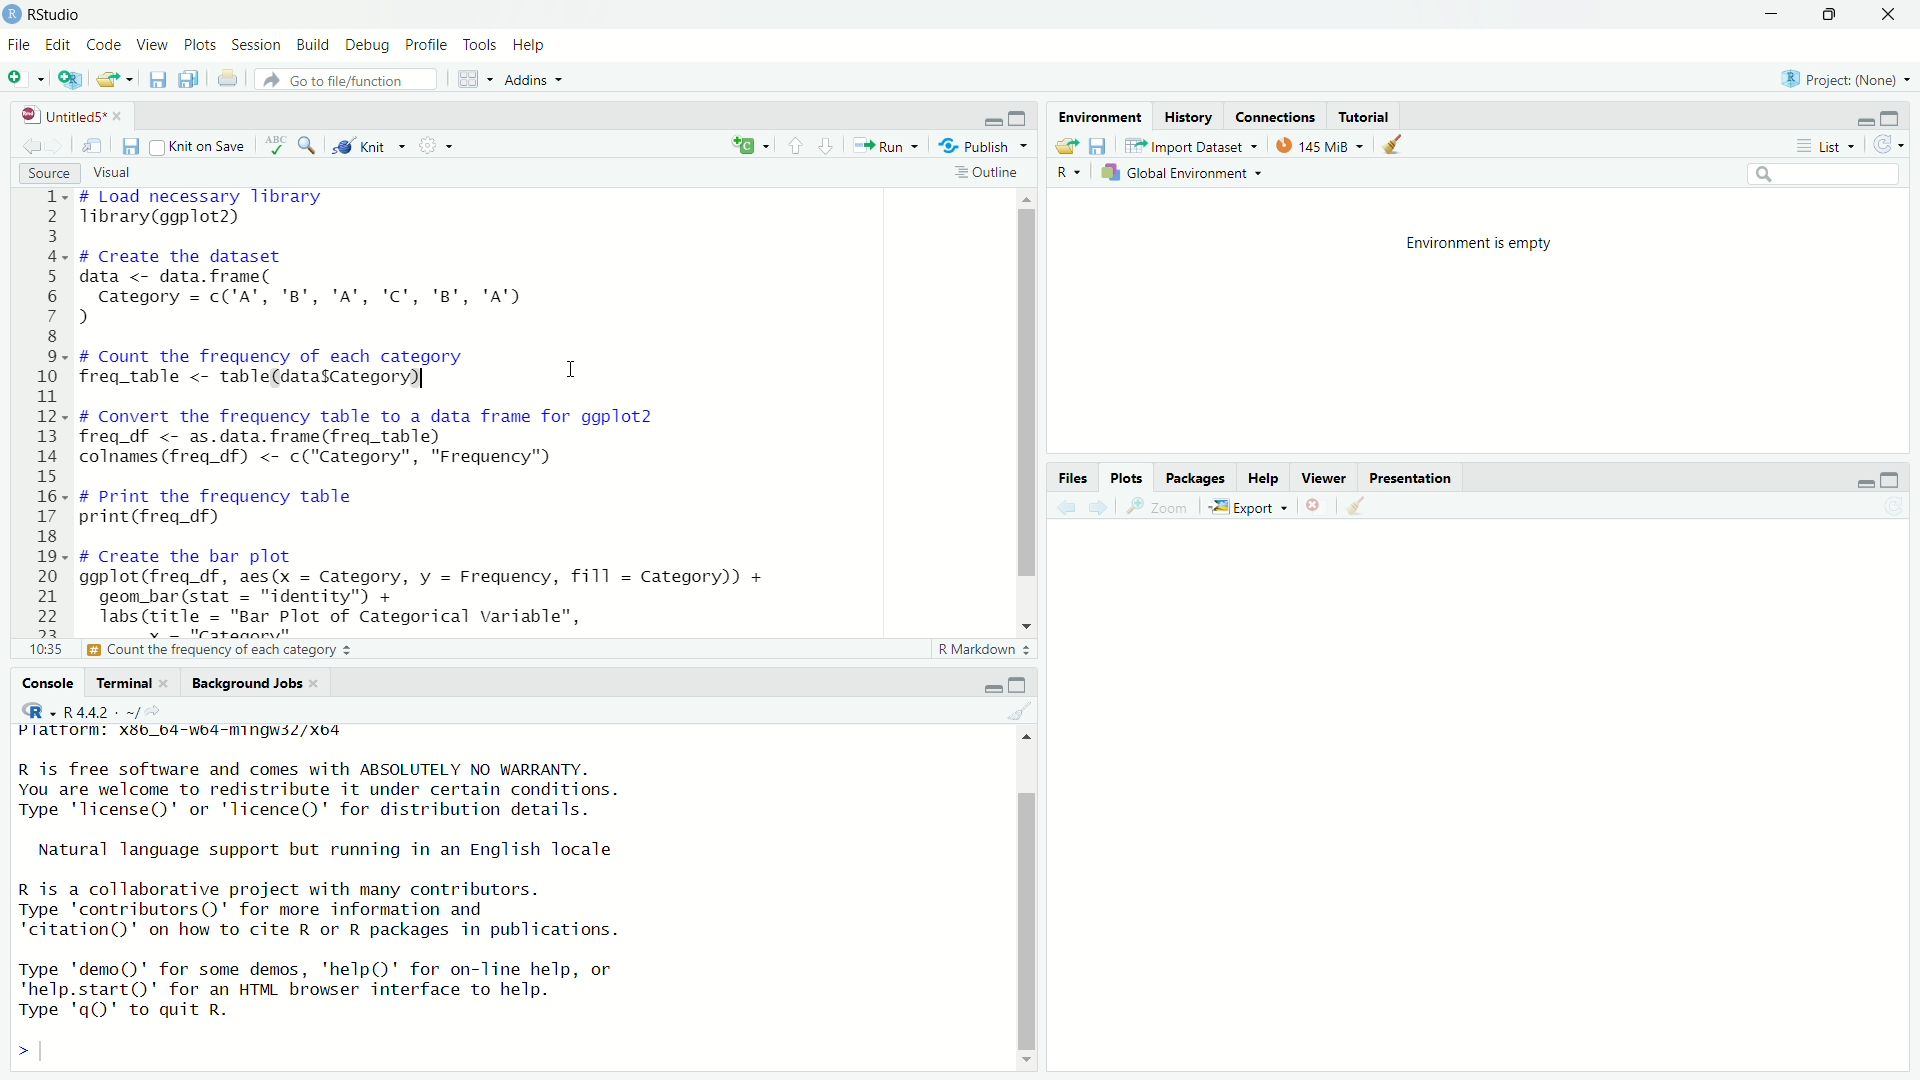  Describe the element at coordinates (133, 147) in the screenshot. I see `save` at that location.